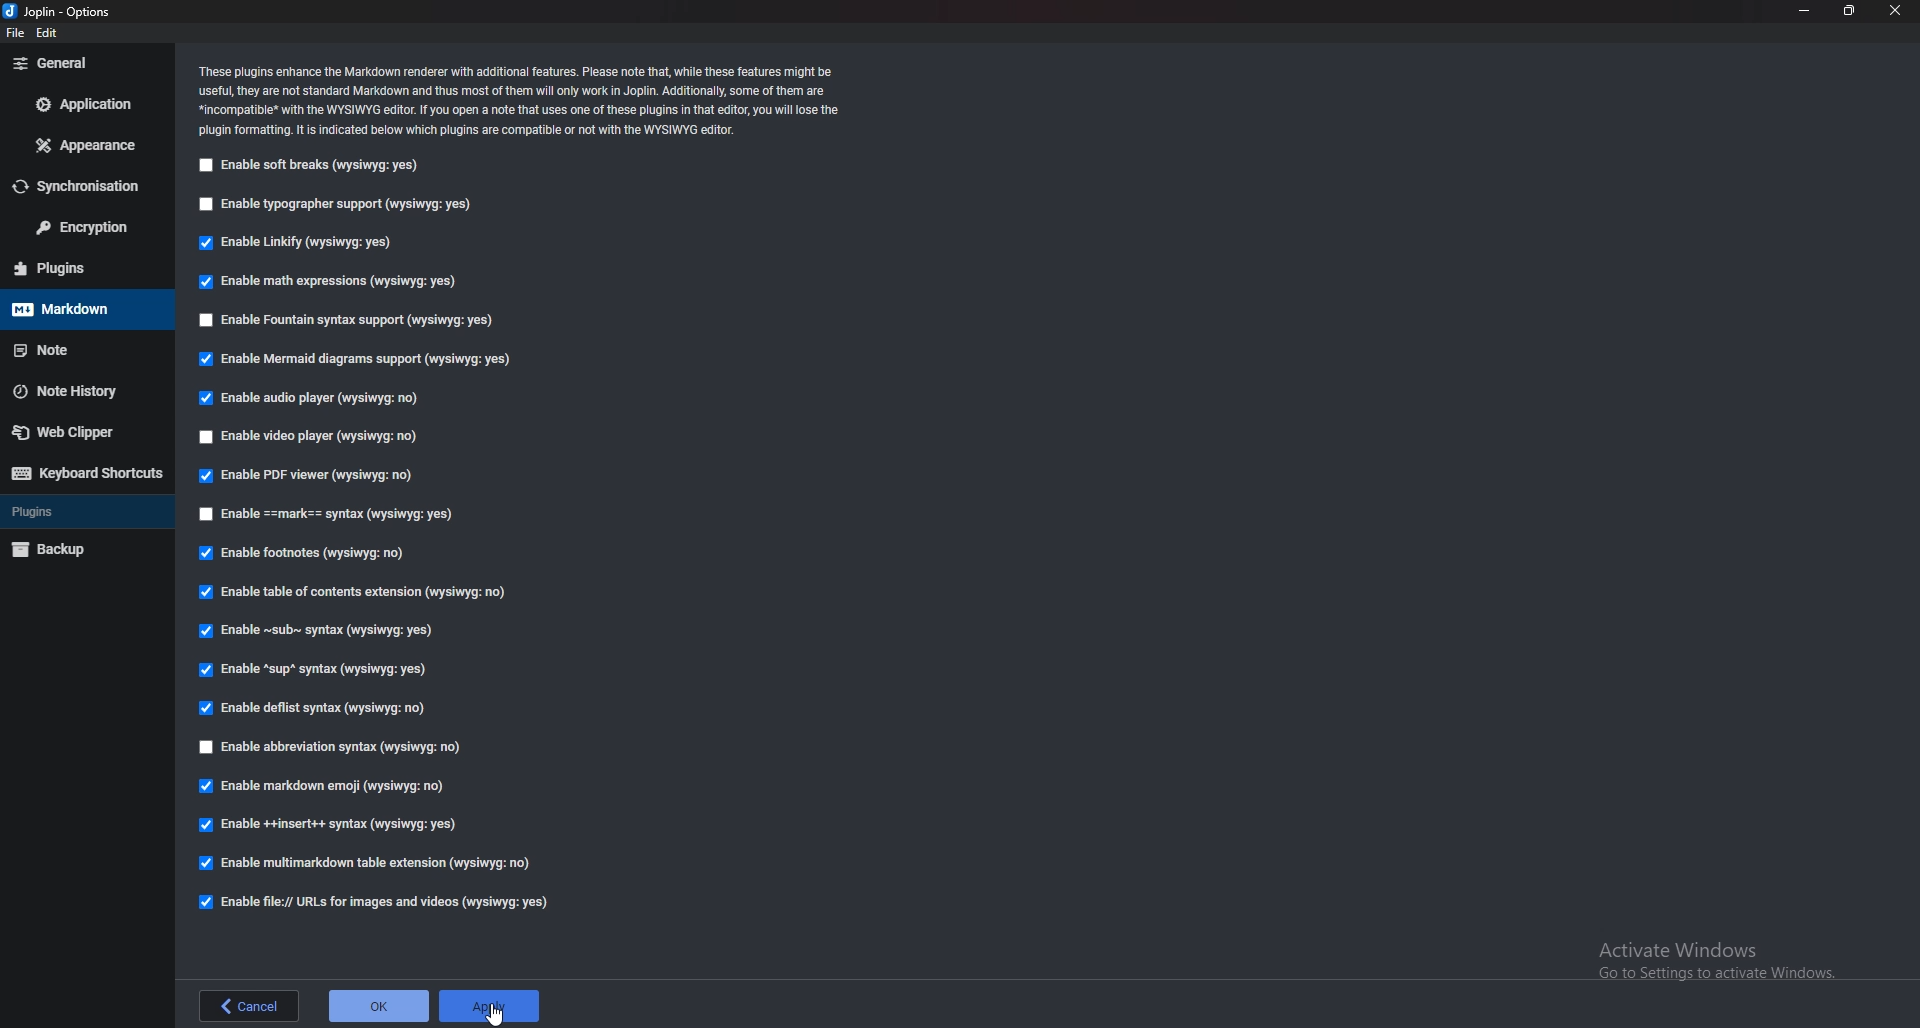 The image size is (1920, 1028). Describe the element at coordinates (72, 551) in the screenshot. I see `Backup` at that location.